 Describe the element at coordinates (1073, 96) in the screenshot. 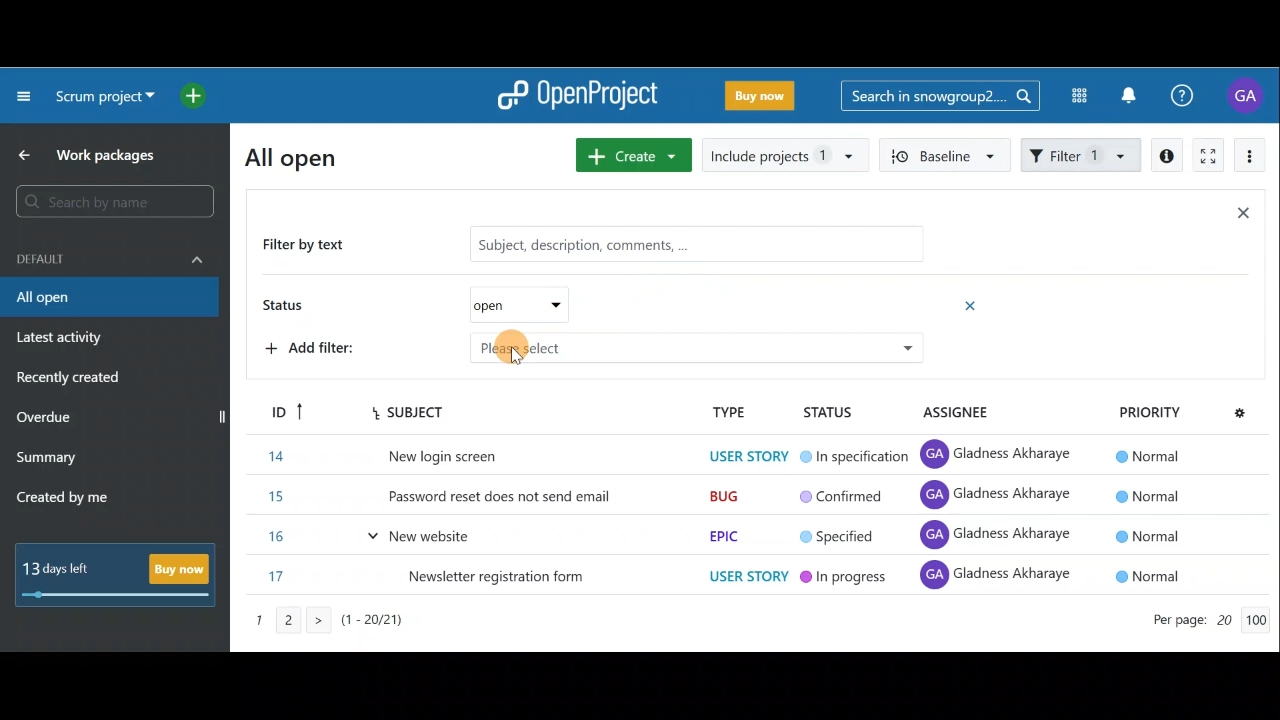

I see `Modules` at that location.